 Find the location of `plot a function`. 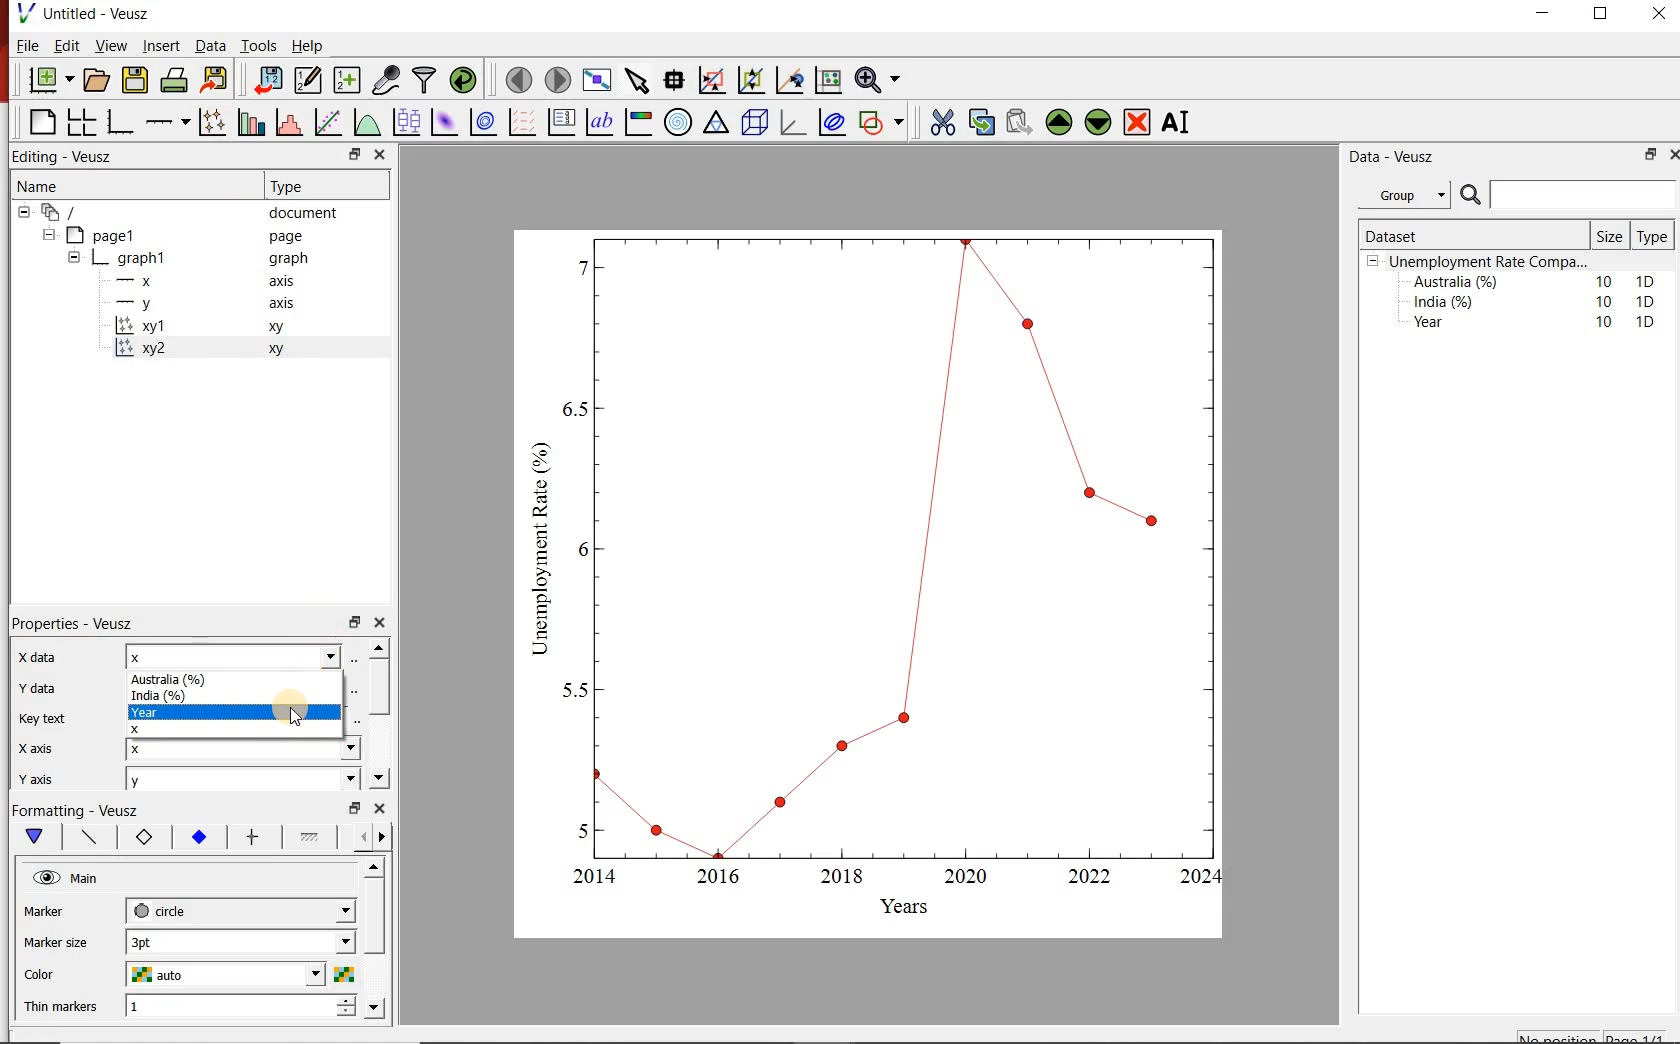

plot a function is located at coordinates (367, 122).